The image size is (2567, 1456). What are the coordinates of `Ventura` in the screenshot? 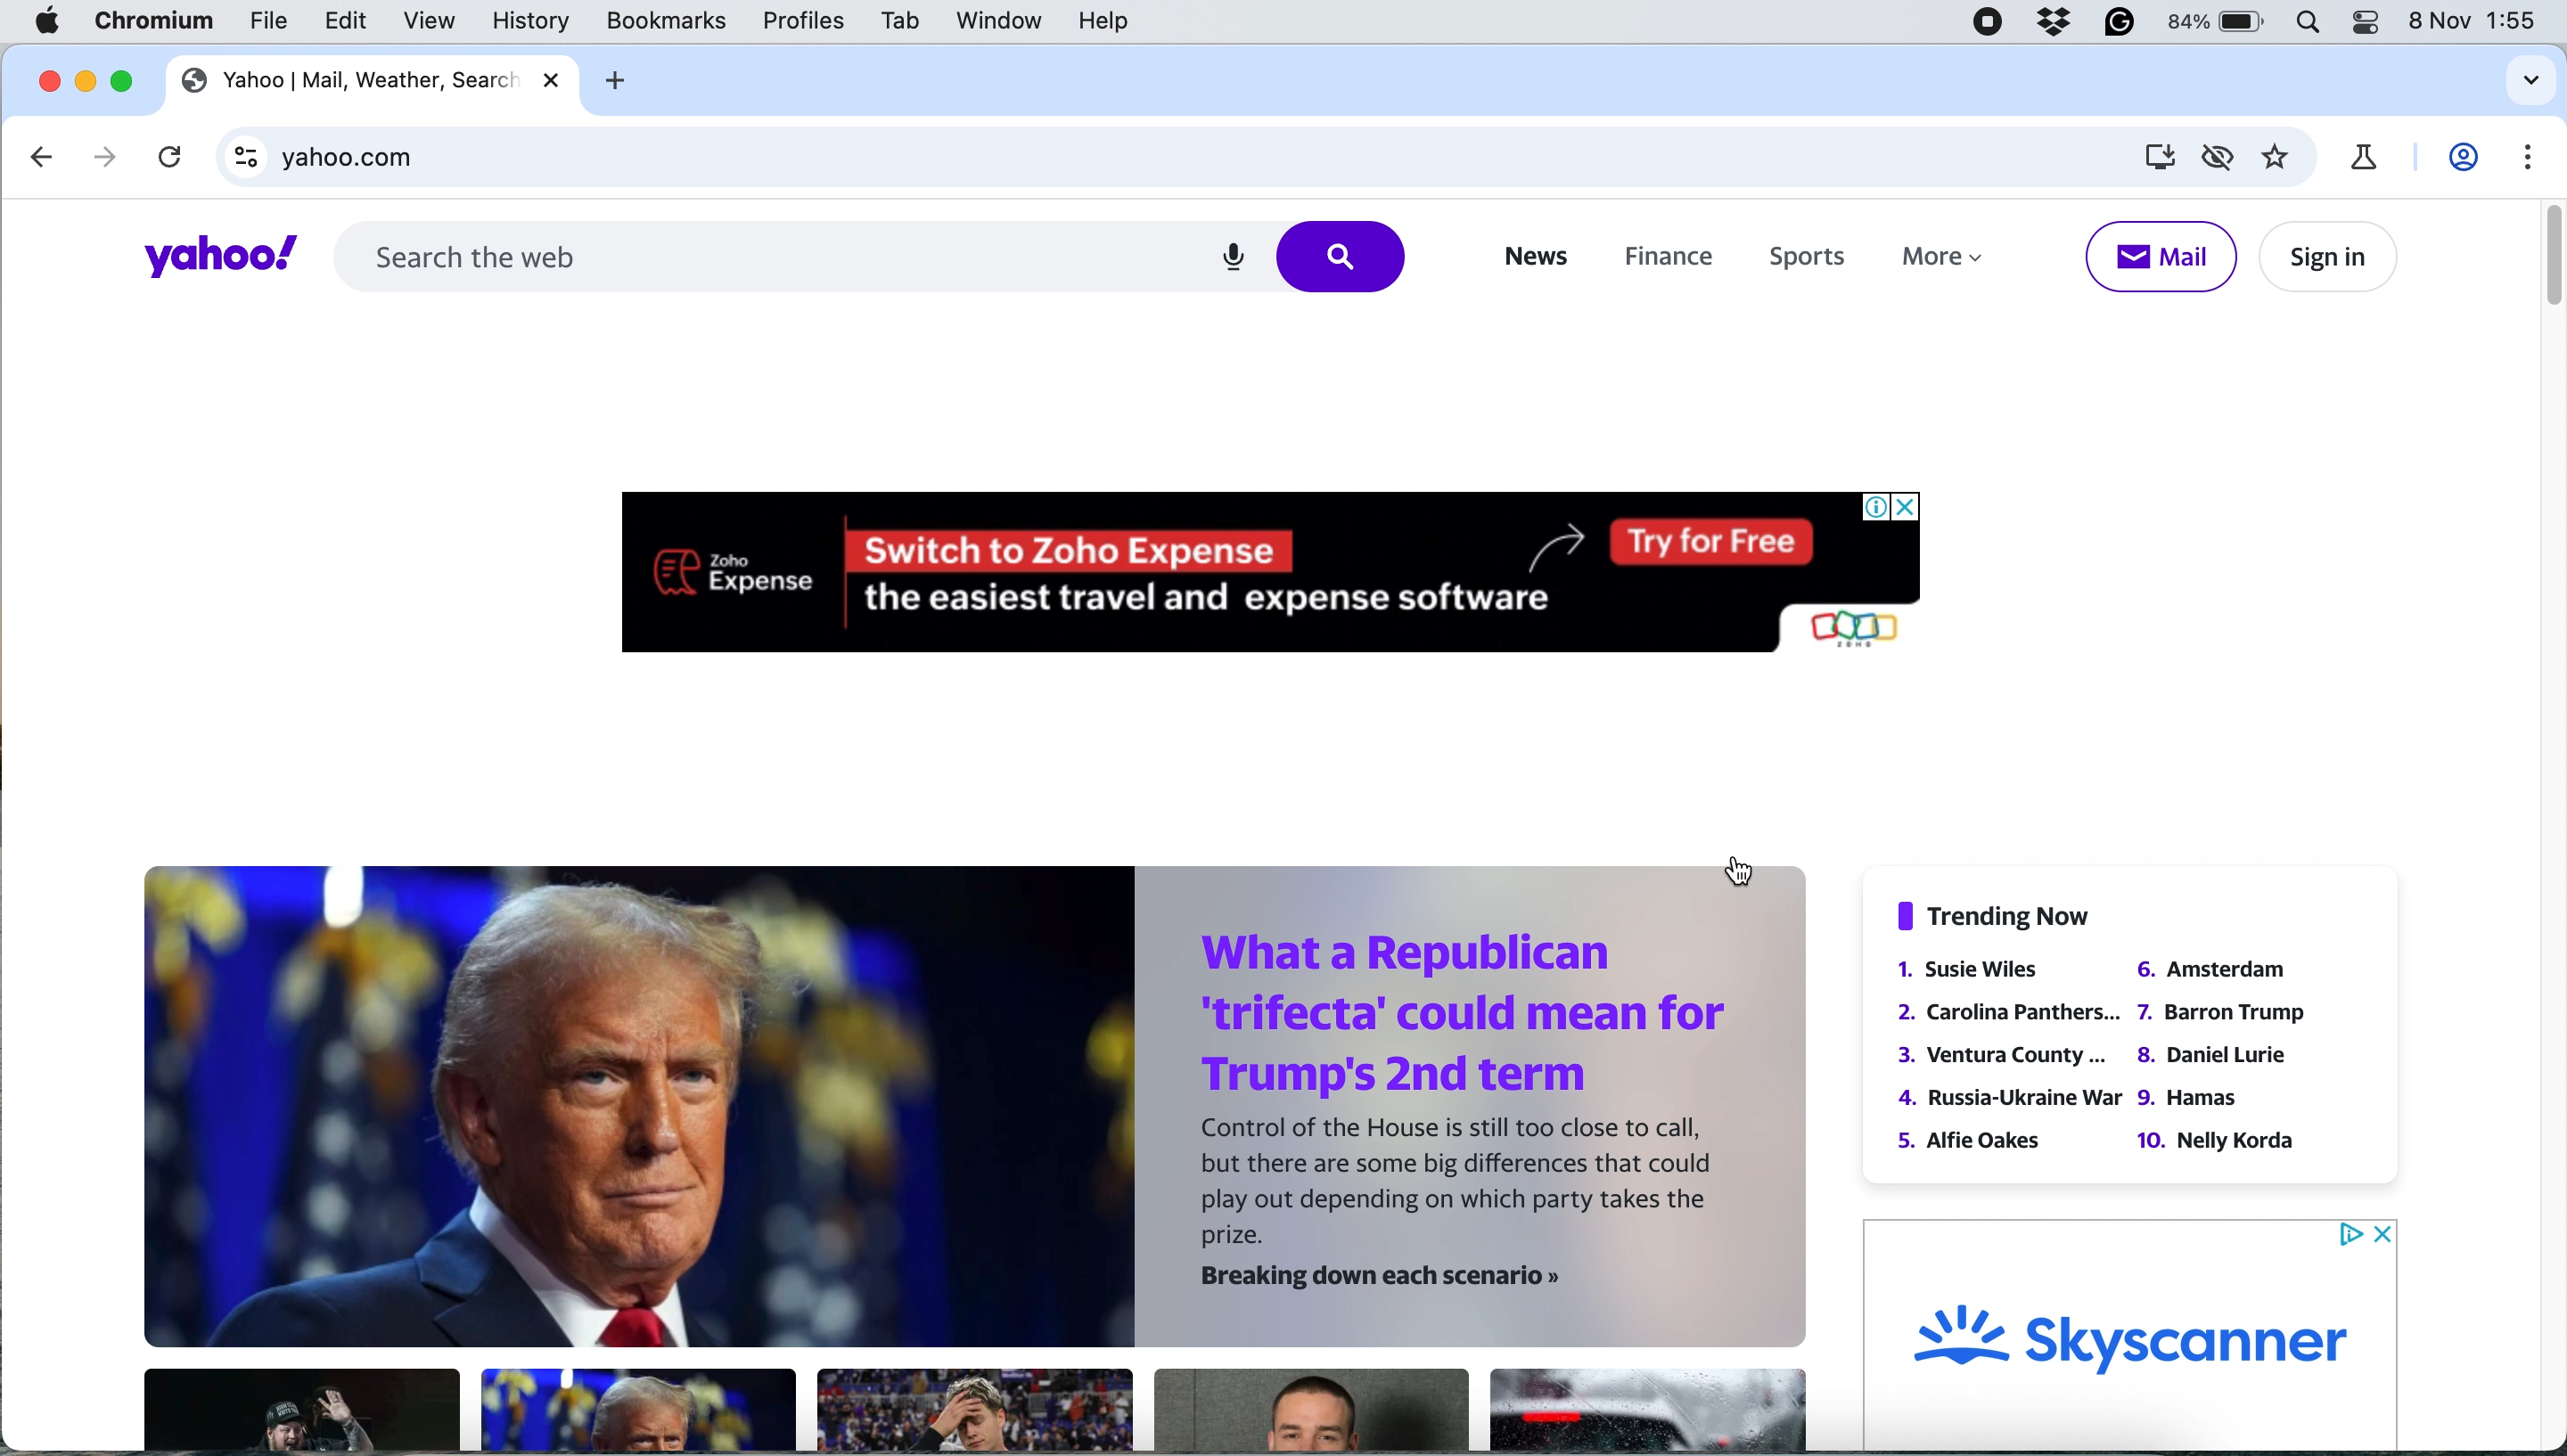 It's located at (2005, 1056).